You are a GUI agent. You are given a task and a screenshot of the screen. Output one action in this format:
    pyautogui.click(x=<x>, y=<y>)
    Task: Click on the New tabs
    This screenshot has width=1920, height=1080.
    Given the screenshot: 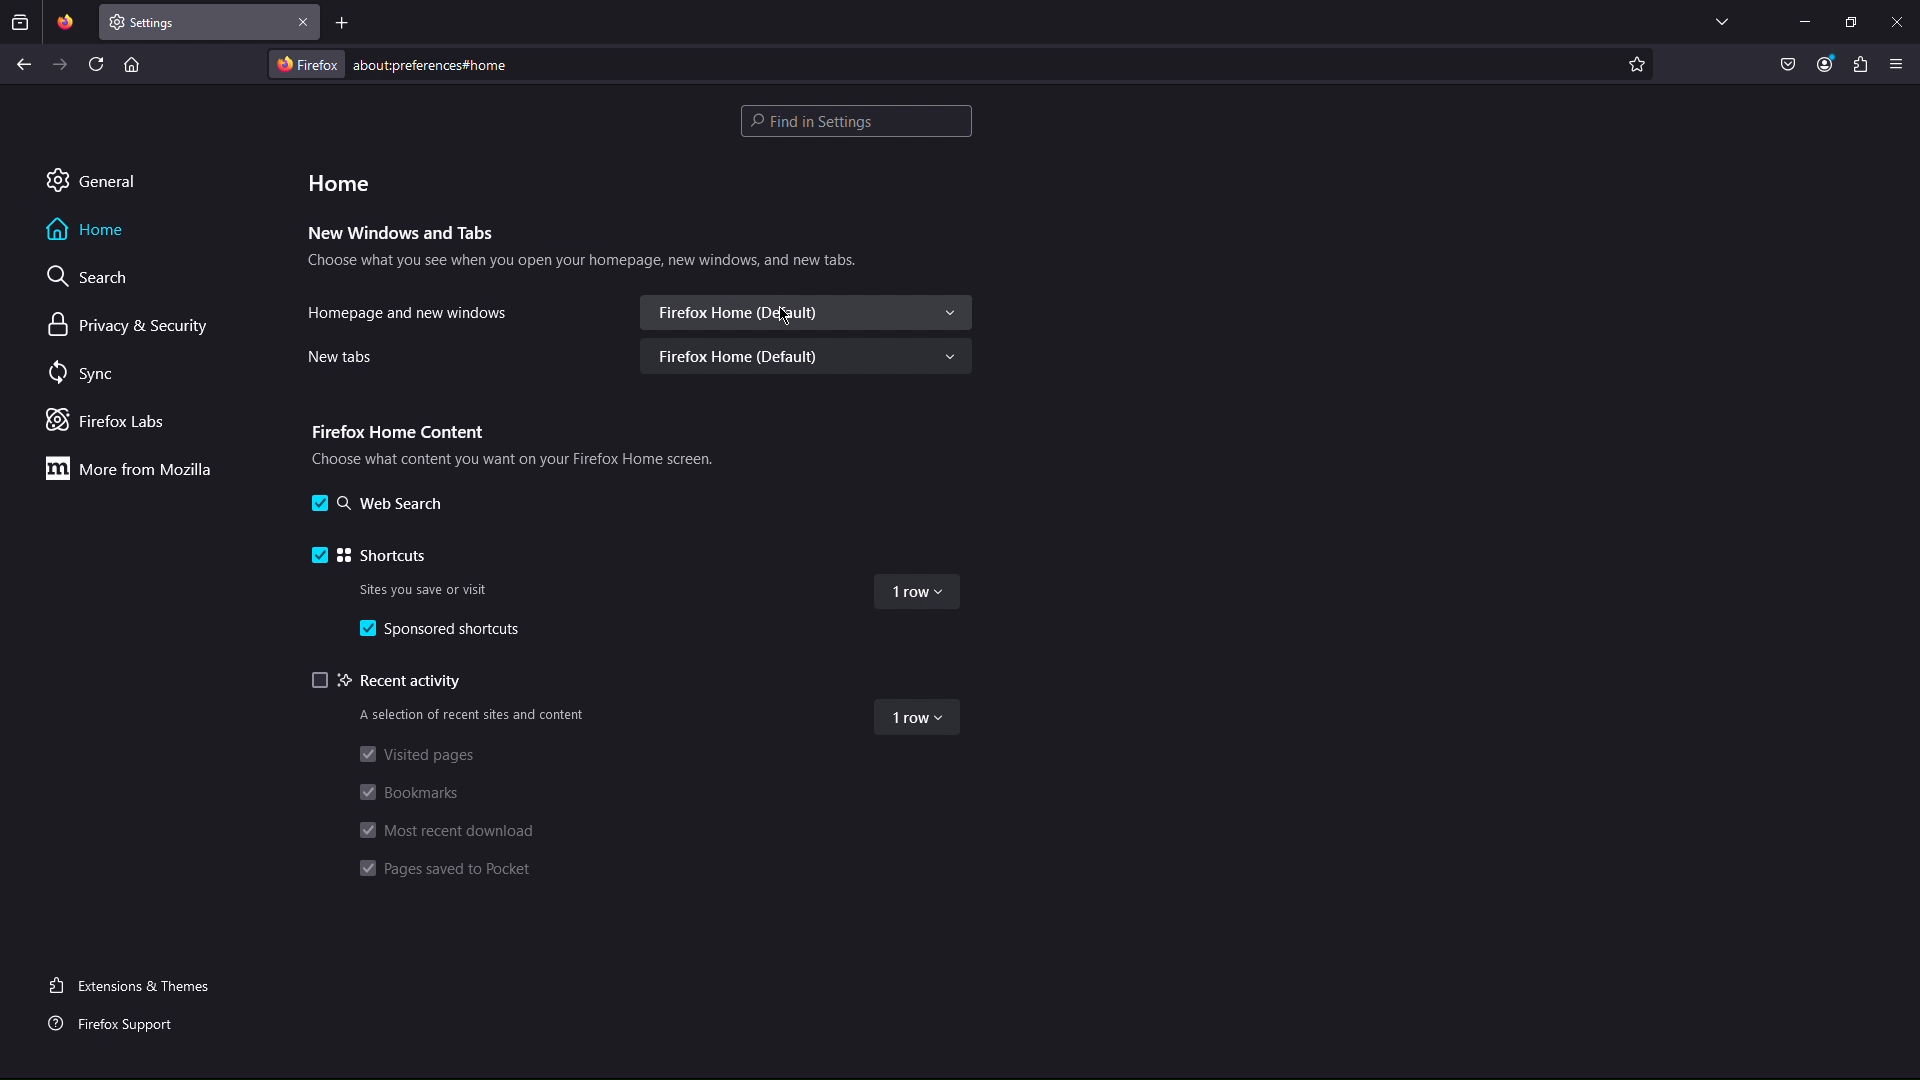 What is the action you would take?
    pyautogui.click(x=342, y=357)
    